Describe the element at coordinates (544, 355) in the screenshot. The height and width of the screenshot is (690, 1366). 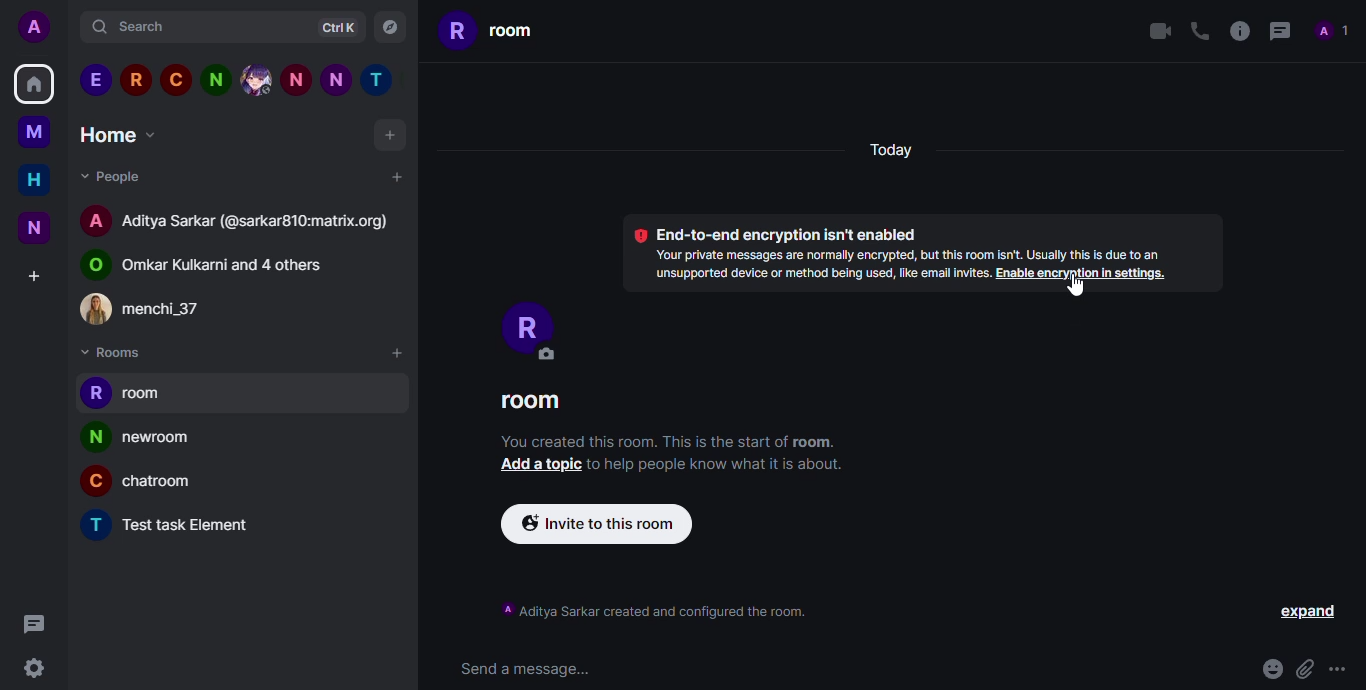
I see `edit` at that location.